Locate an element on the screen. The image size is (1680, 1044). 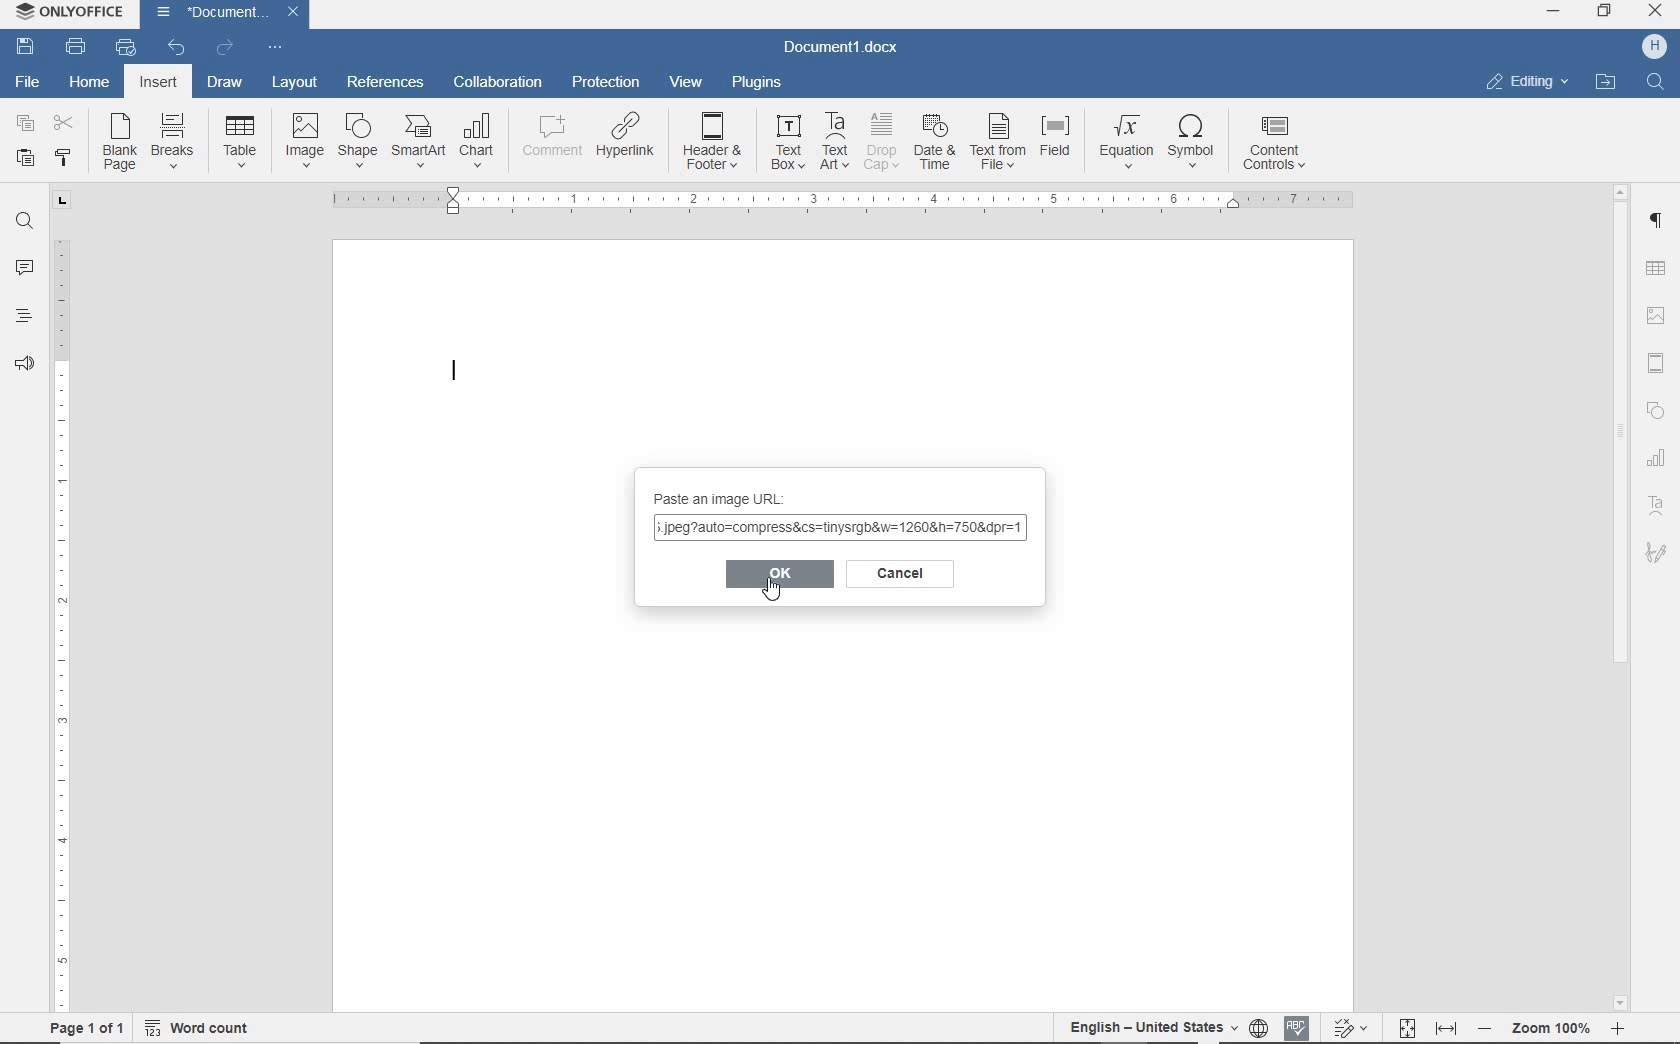
H (user account) is located at coordinates (1655, 46).